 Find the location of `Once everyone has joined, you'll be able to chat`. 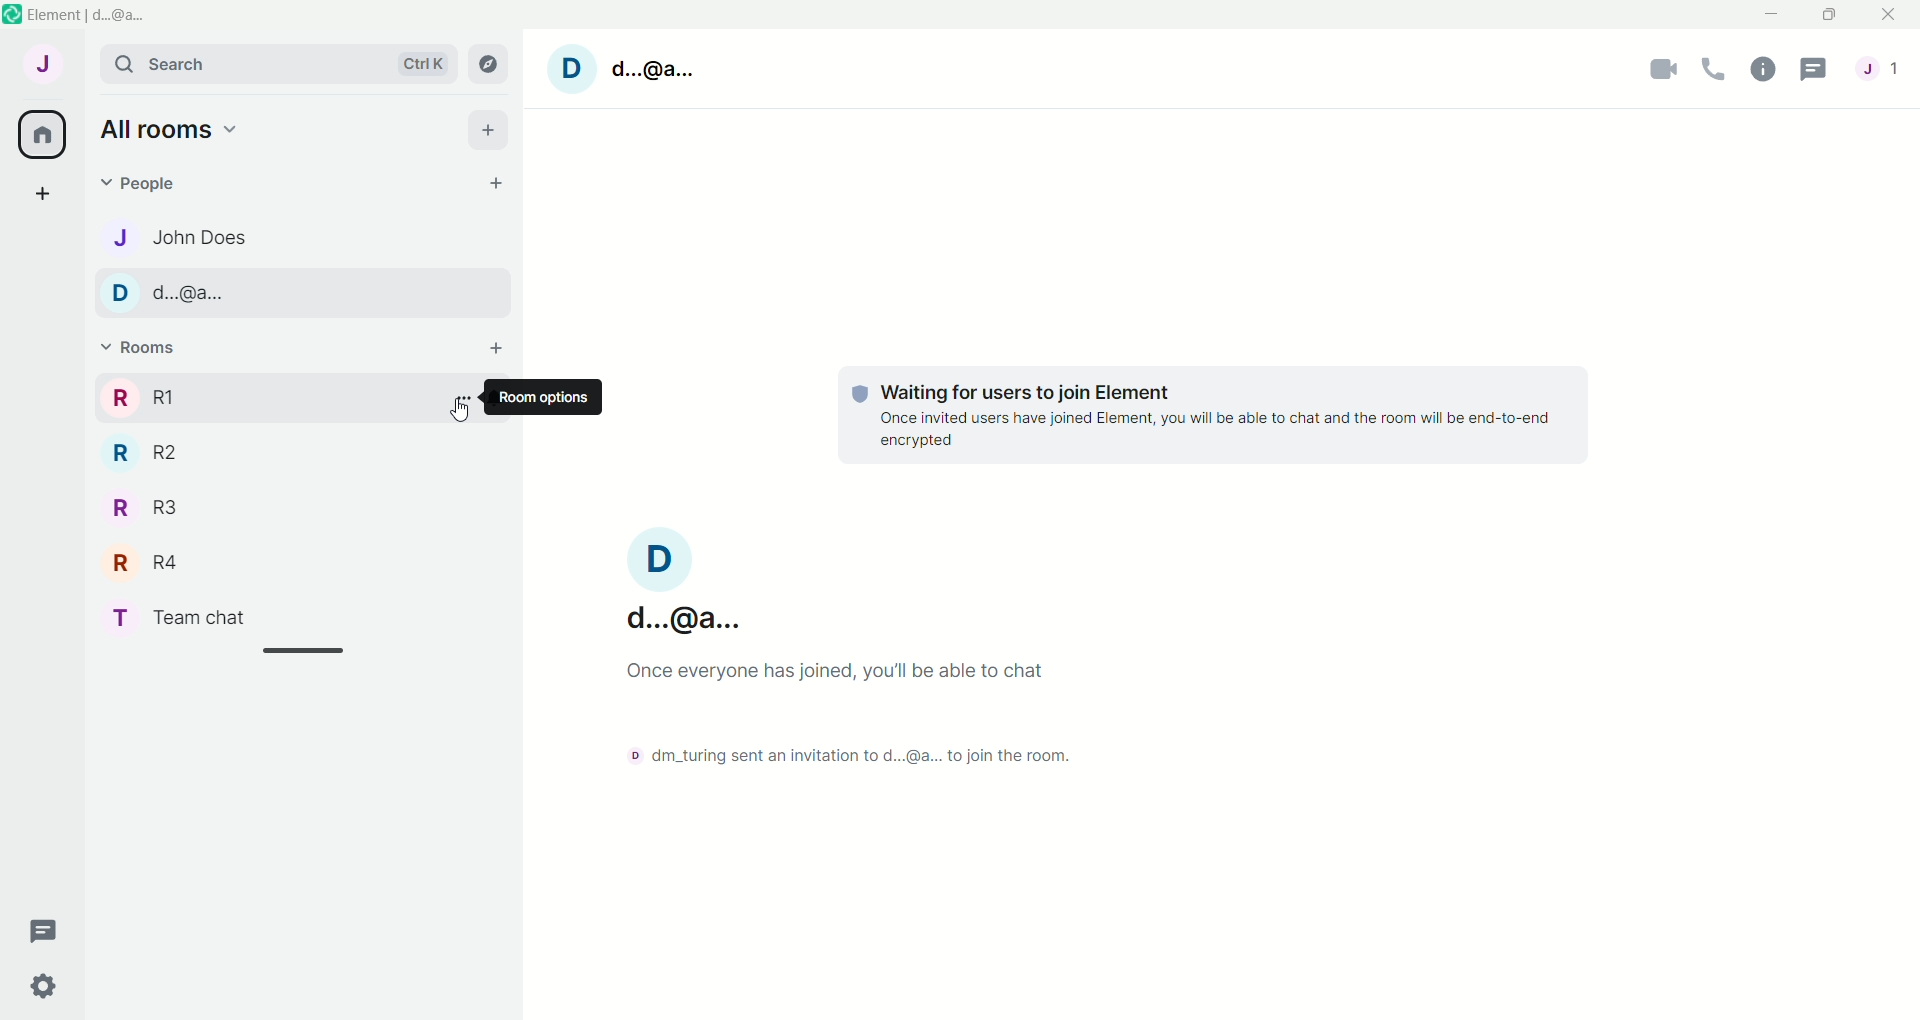

Once everyone has joined, you'll be able to chat is located at coordinates (846, 675).